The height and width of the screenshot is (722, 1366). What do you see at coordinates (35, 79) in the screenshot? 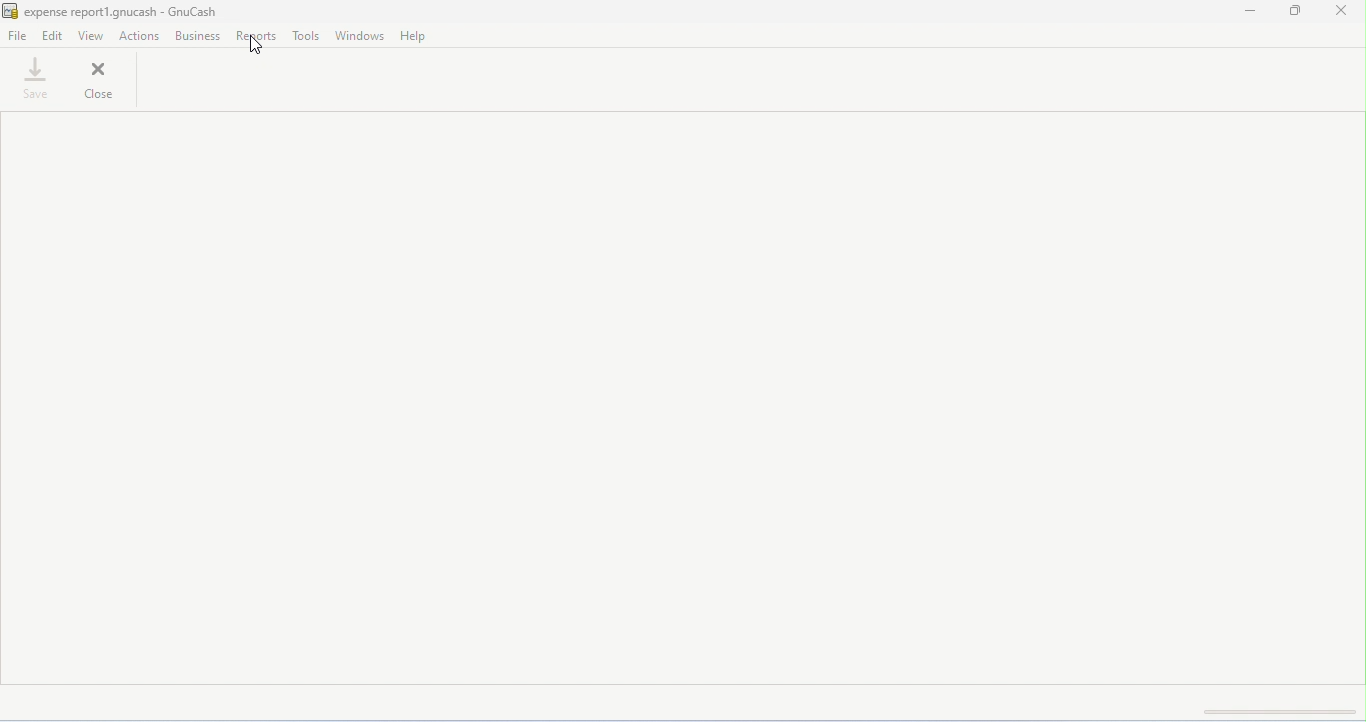
I see `save` at bounding box center [35, 79].